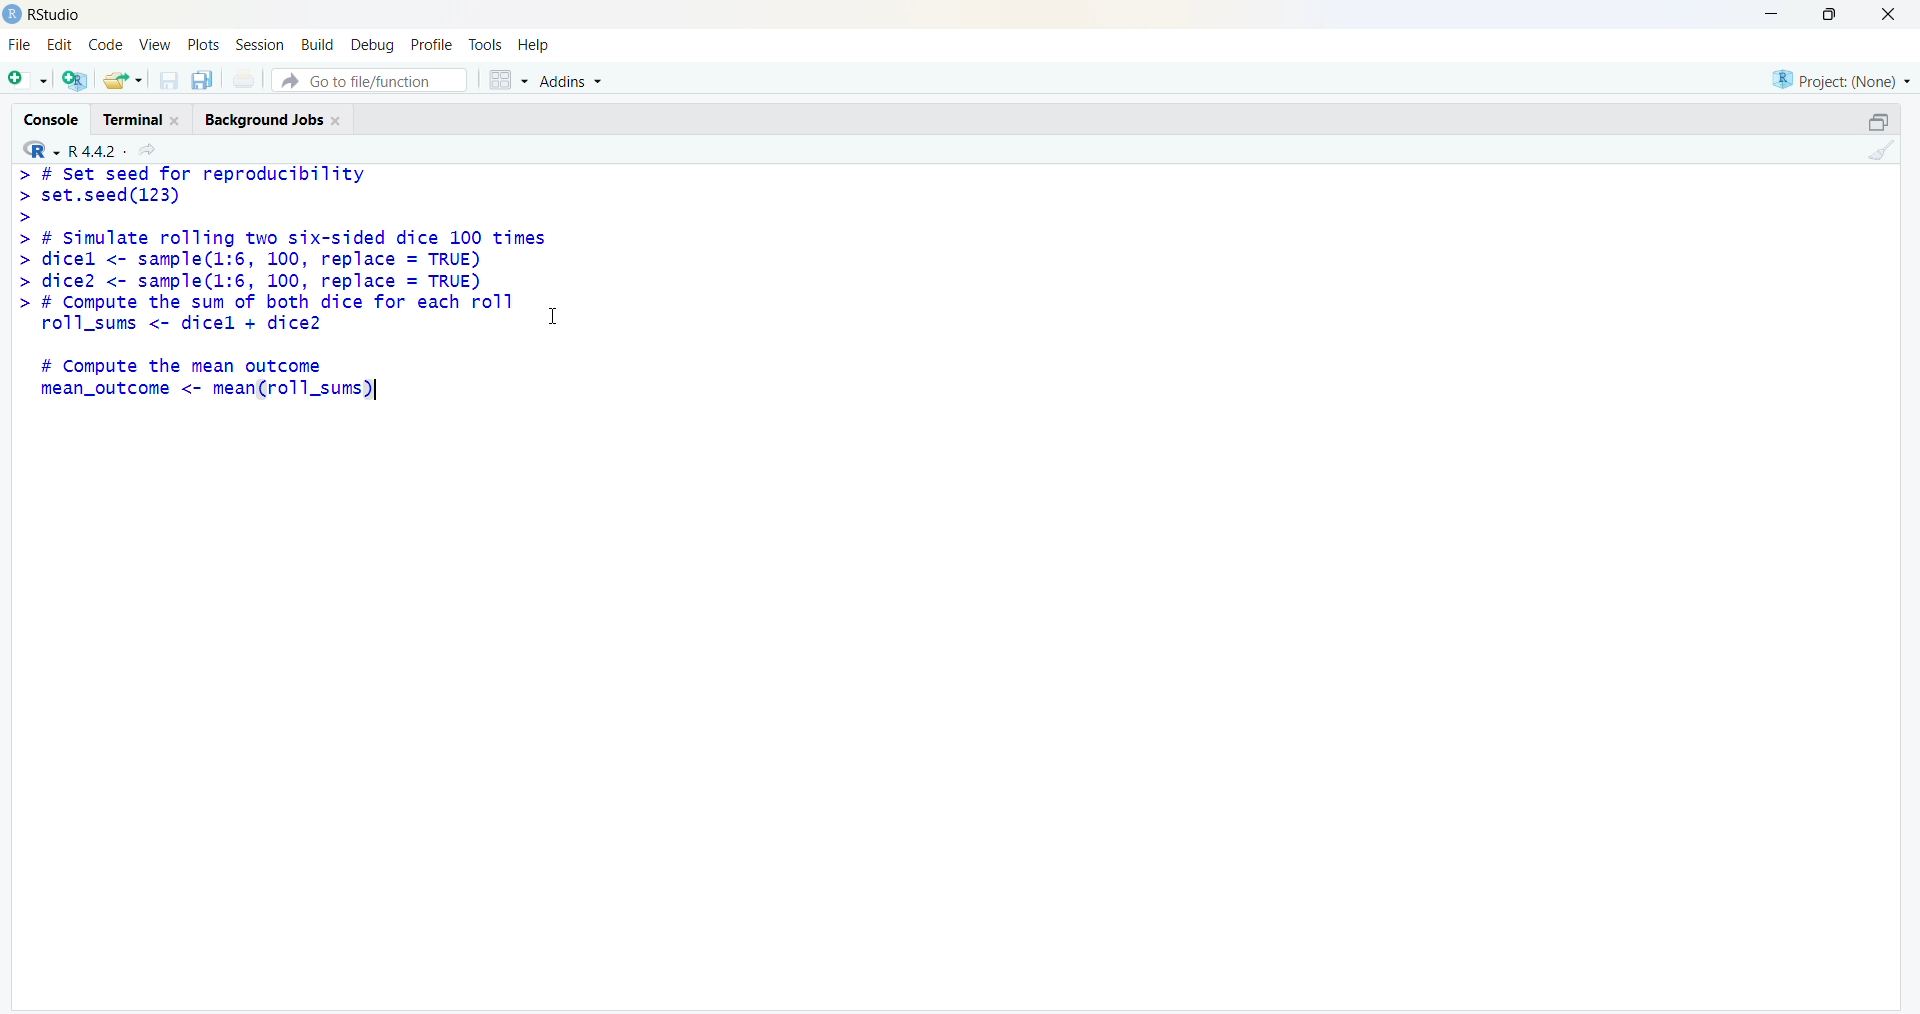  I want to click on code, so click(106, 45).